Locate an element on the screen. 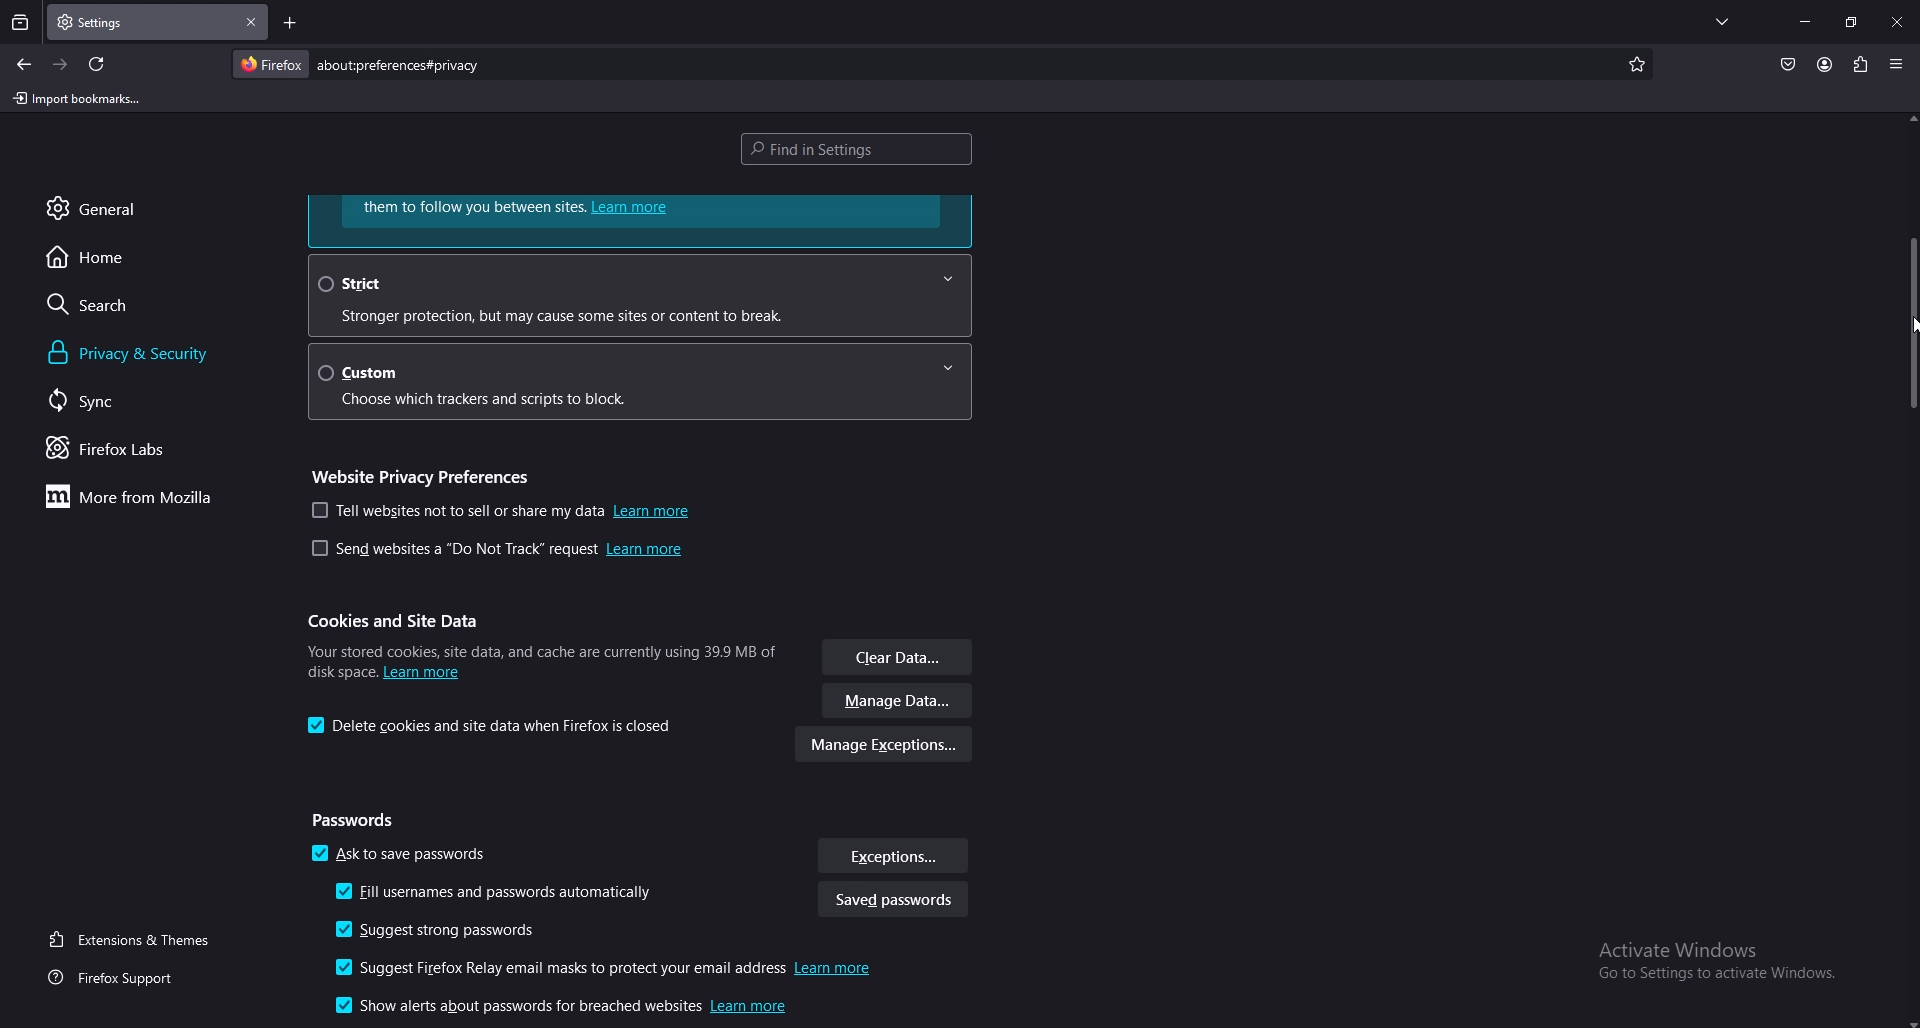 This screenshot has height=1028, width=1920. scroll down is located at coordinates (1908, 1021).